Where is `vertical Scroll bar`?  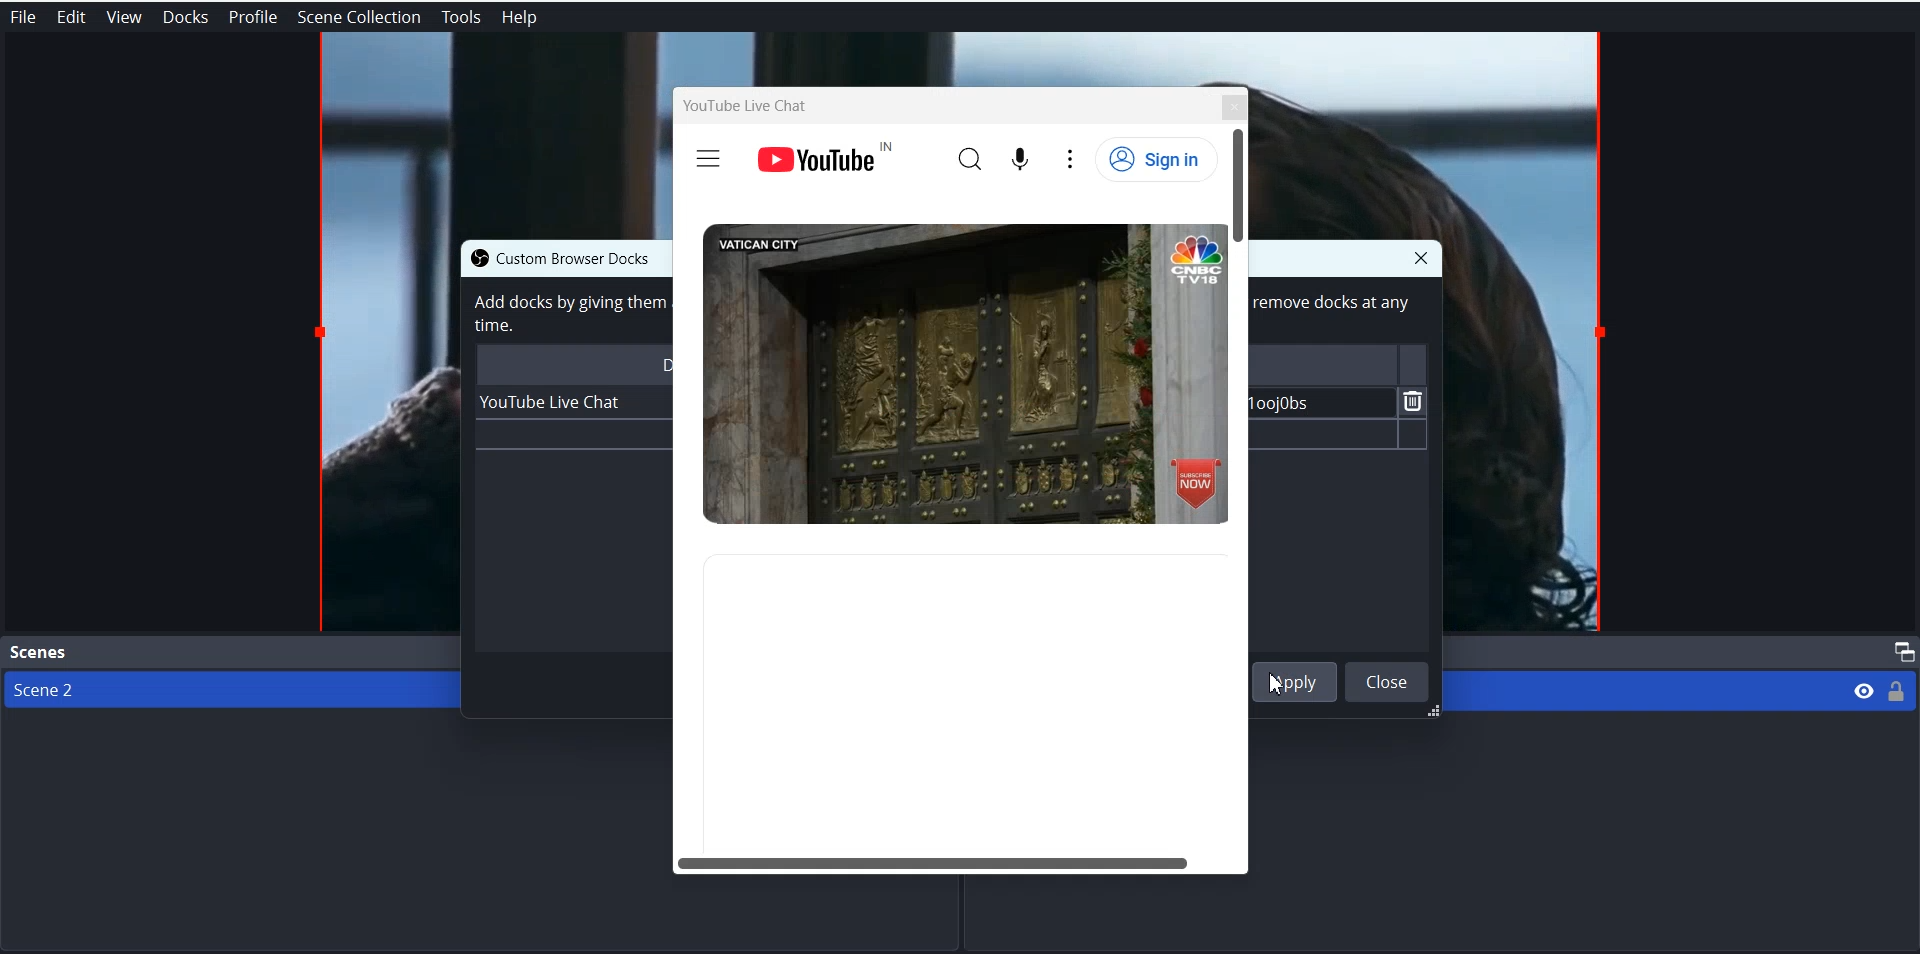
vertical Scroll bar is located at coordinates (1244, 482).